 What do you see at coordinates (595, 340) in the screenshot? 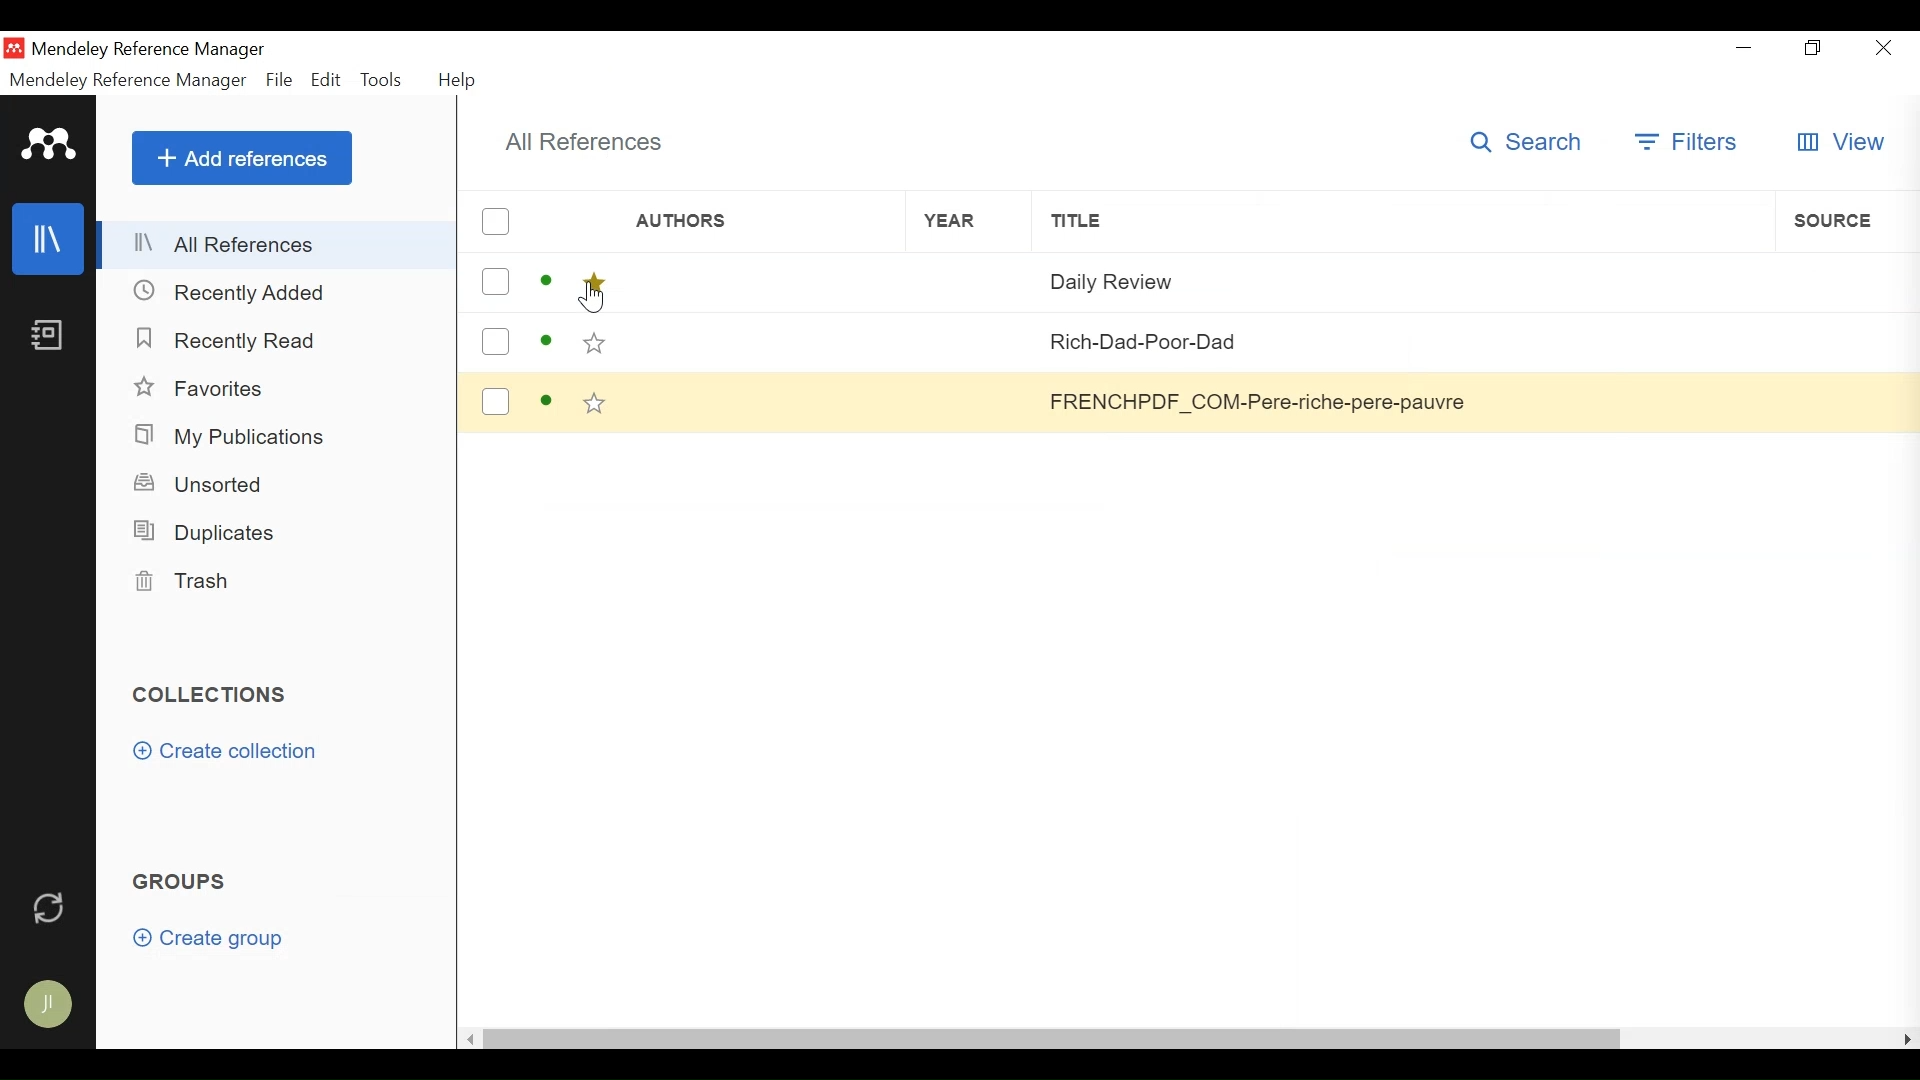
I see `(un)select Favorite"` at bounding box center [595, 340].